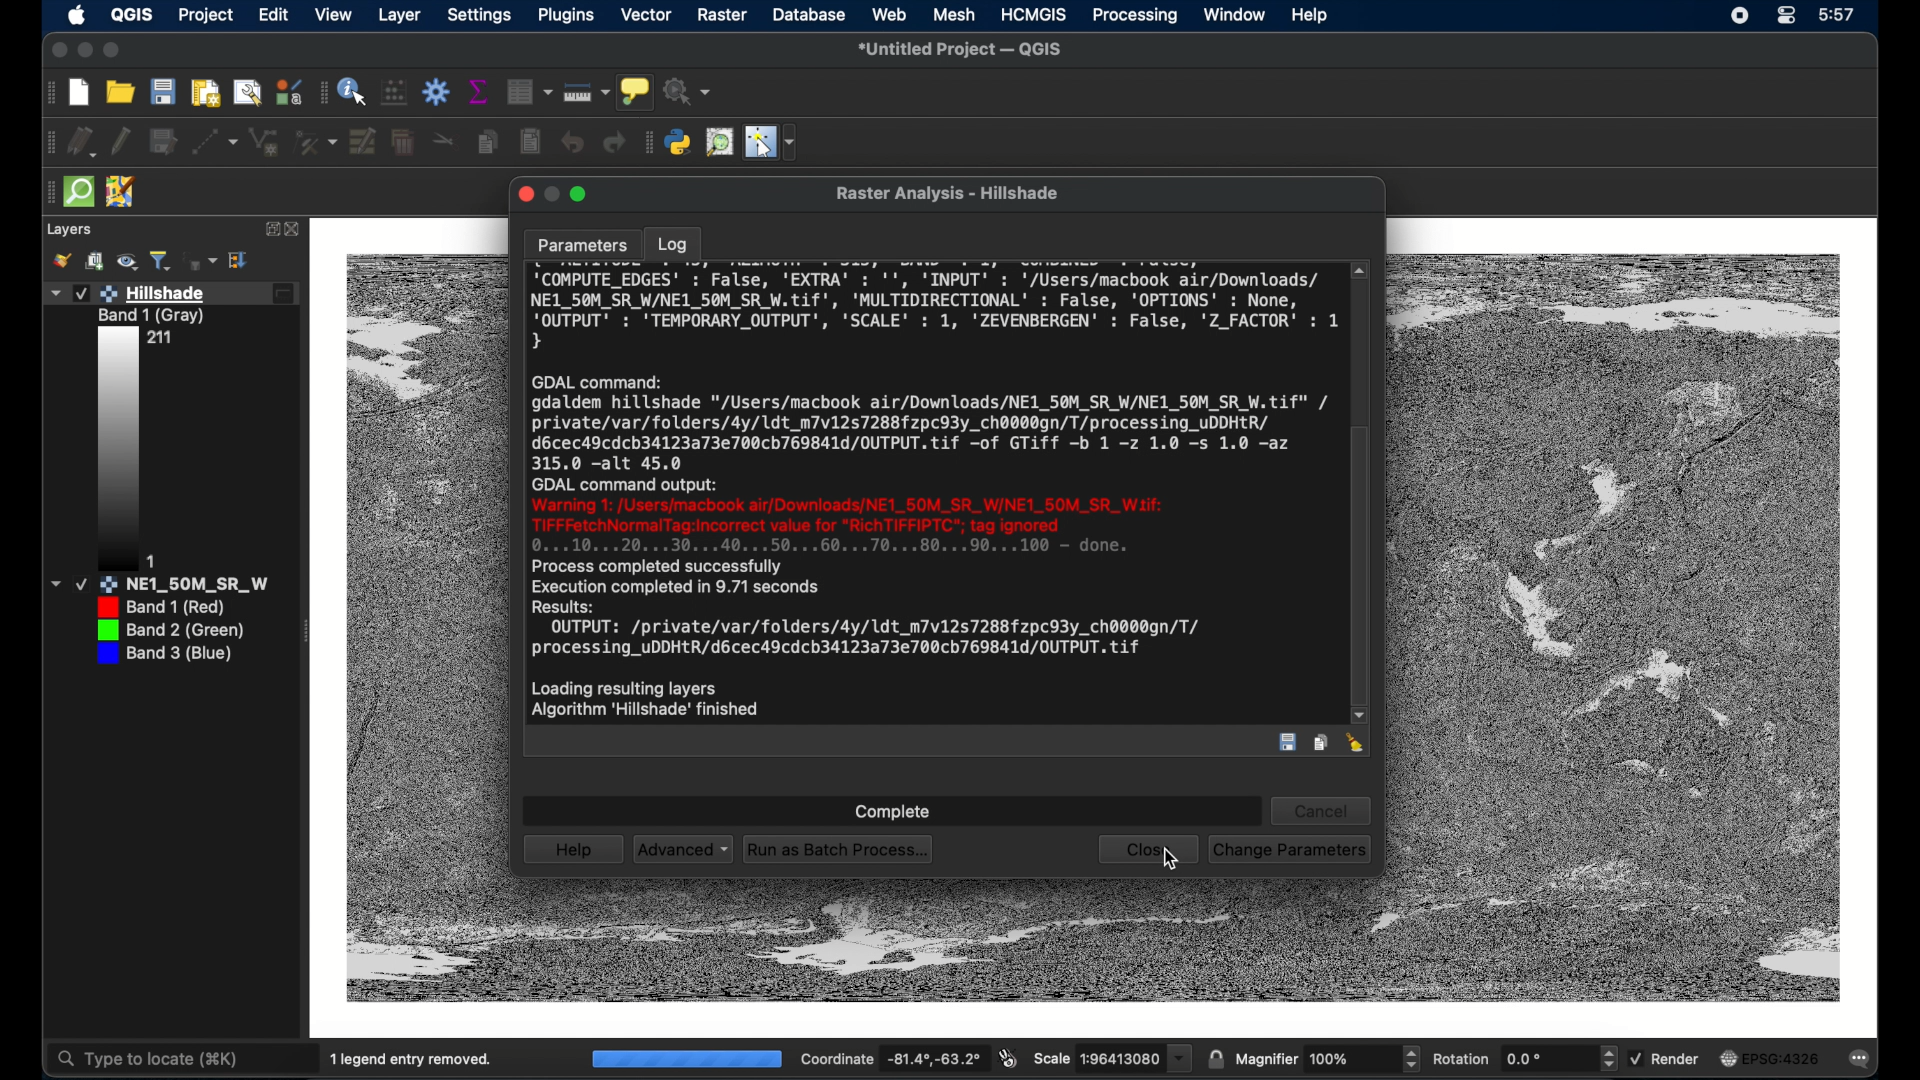  What do you see at coordinates (1101, 1057) in the screenshot?
I see `scale` at bounding box center [1101, 1057].